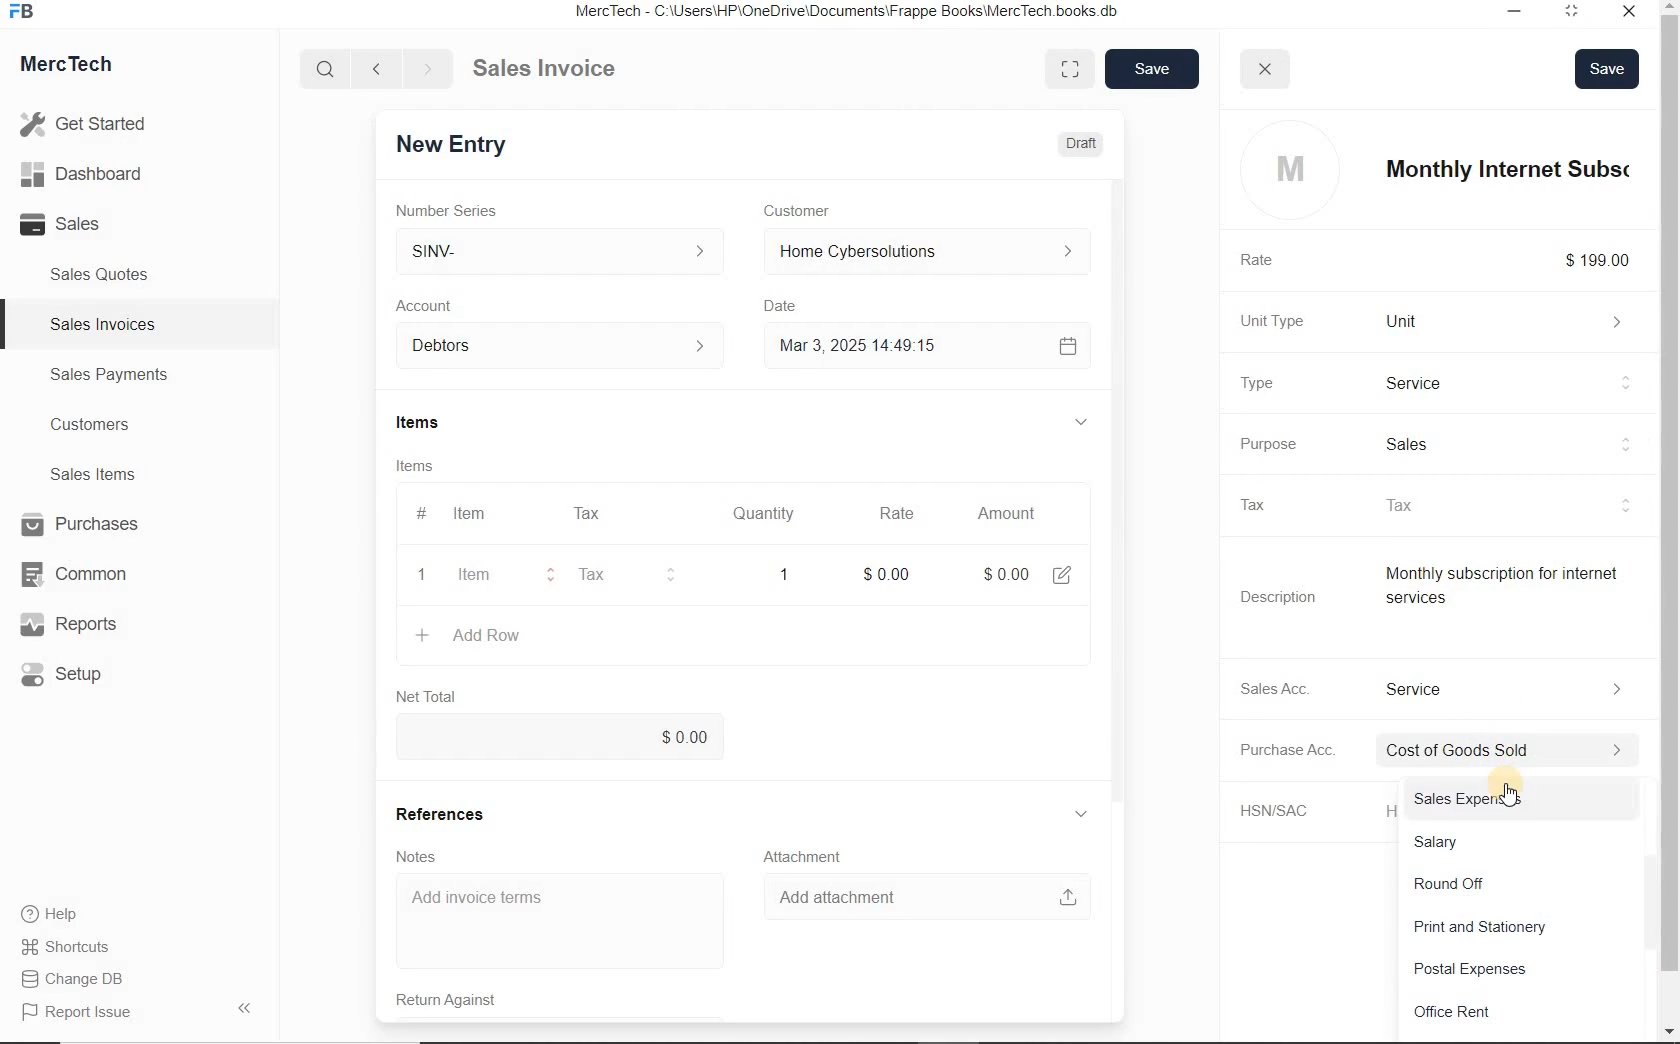 This screenshot has height=1044, width=1680. I want to click on HSN/SAC, so click(1296, 811).